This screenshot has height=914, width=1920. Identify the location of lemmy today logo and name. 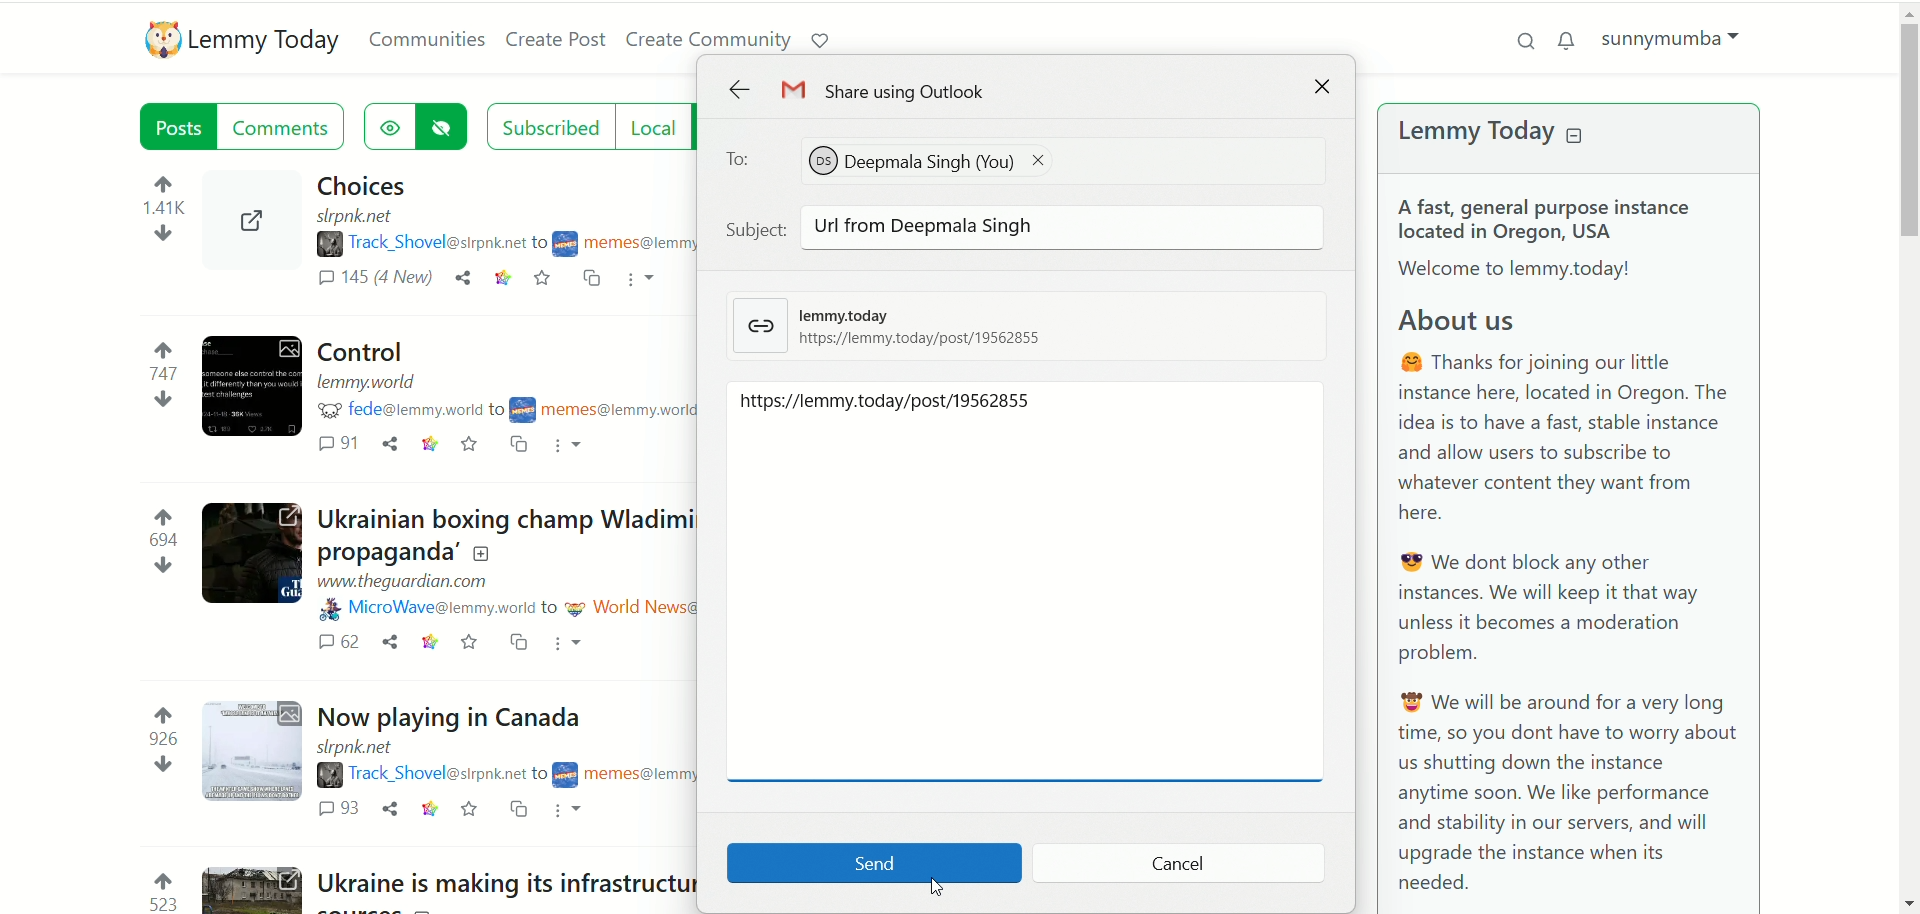
(237, 41).